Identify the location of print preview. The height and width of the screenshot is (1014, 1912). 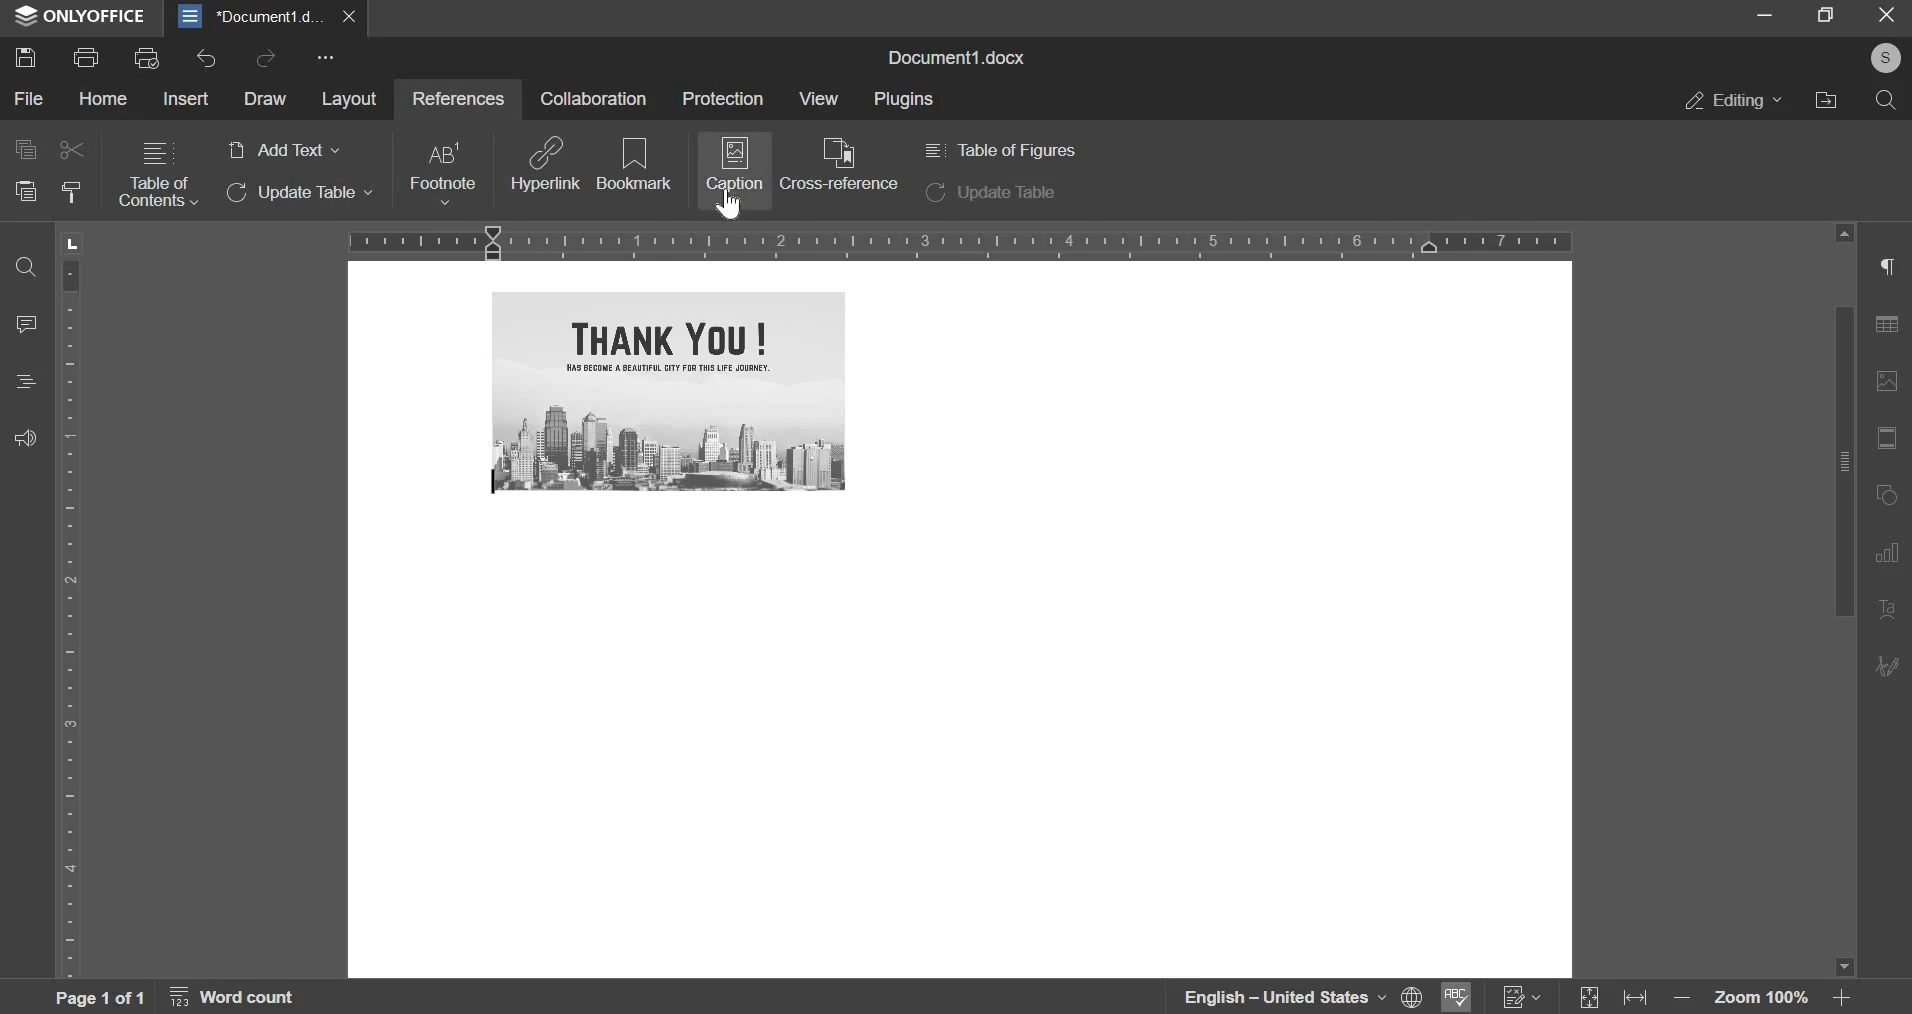
(147, 57).